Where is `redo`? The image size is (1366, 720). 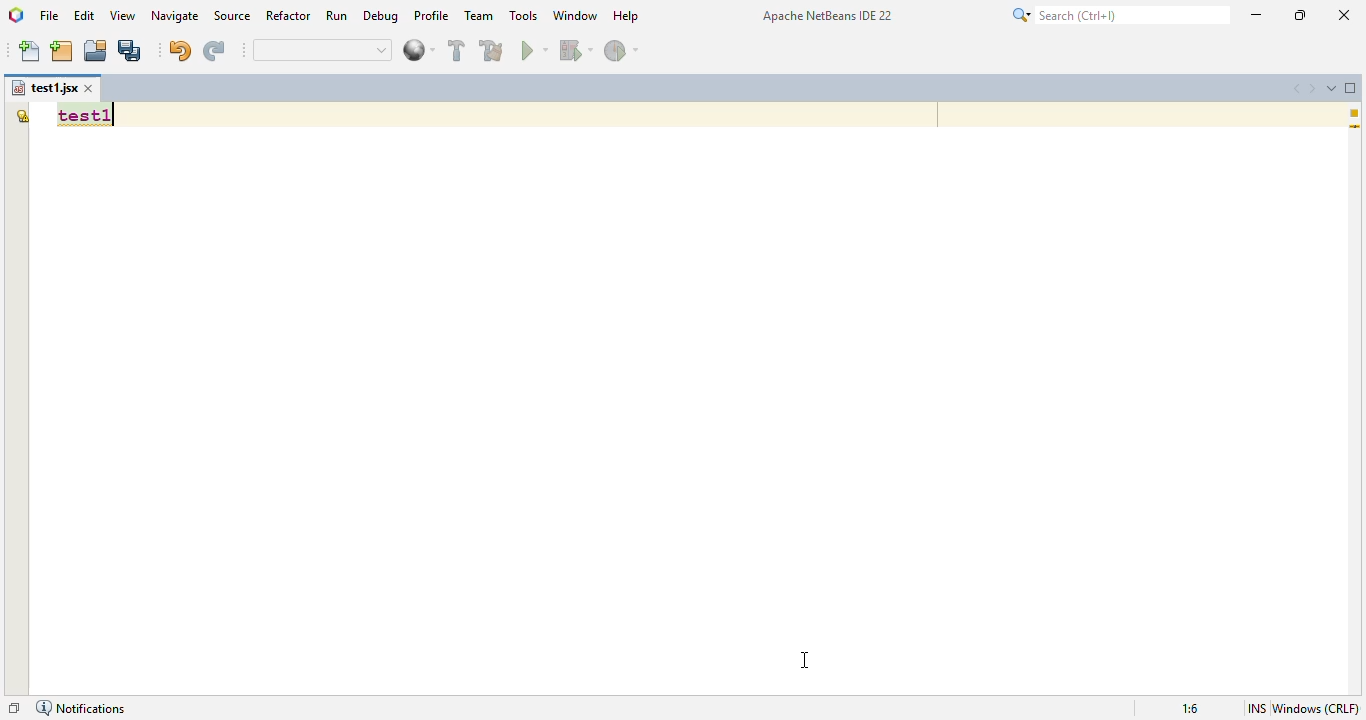
redo is located at coordinates (213, 51).